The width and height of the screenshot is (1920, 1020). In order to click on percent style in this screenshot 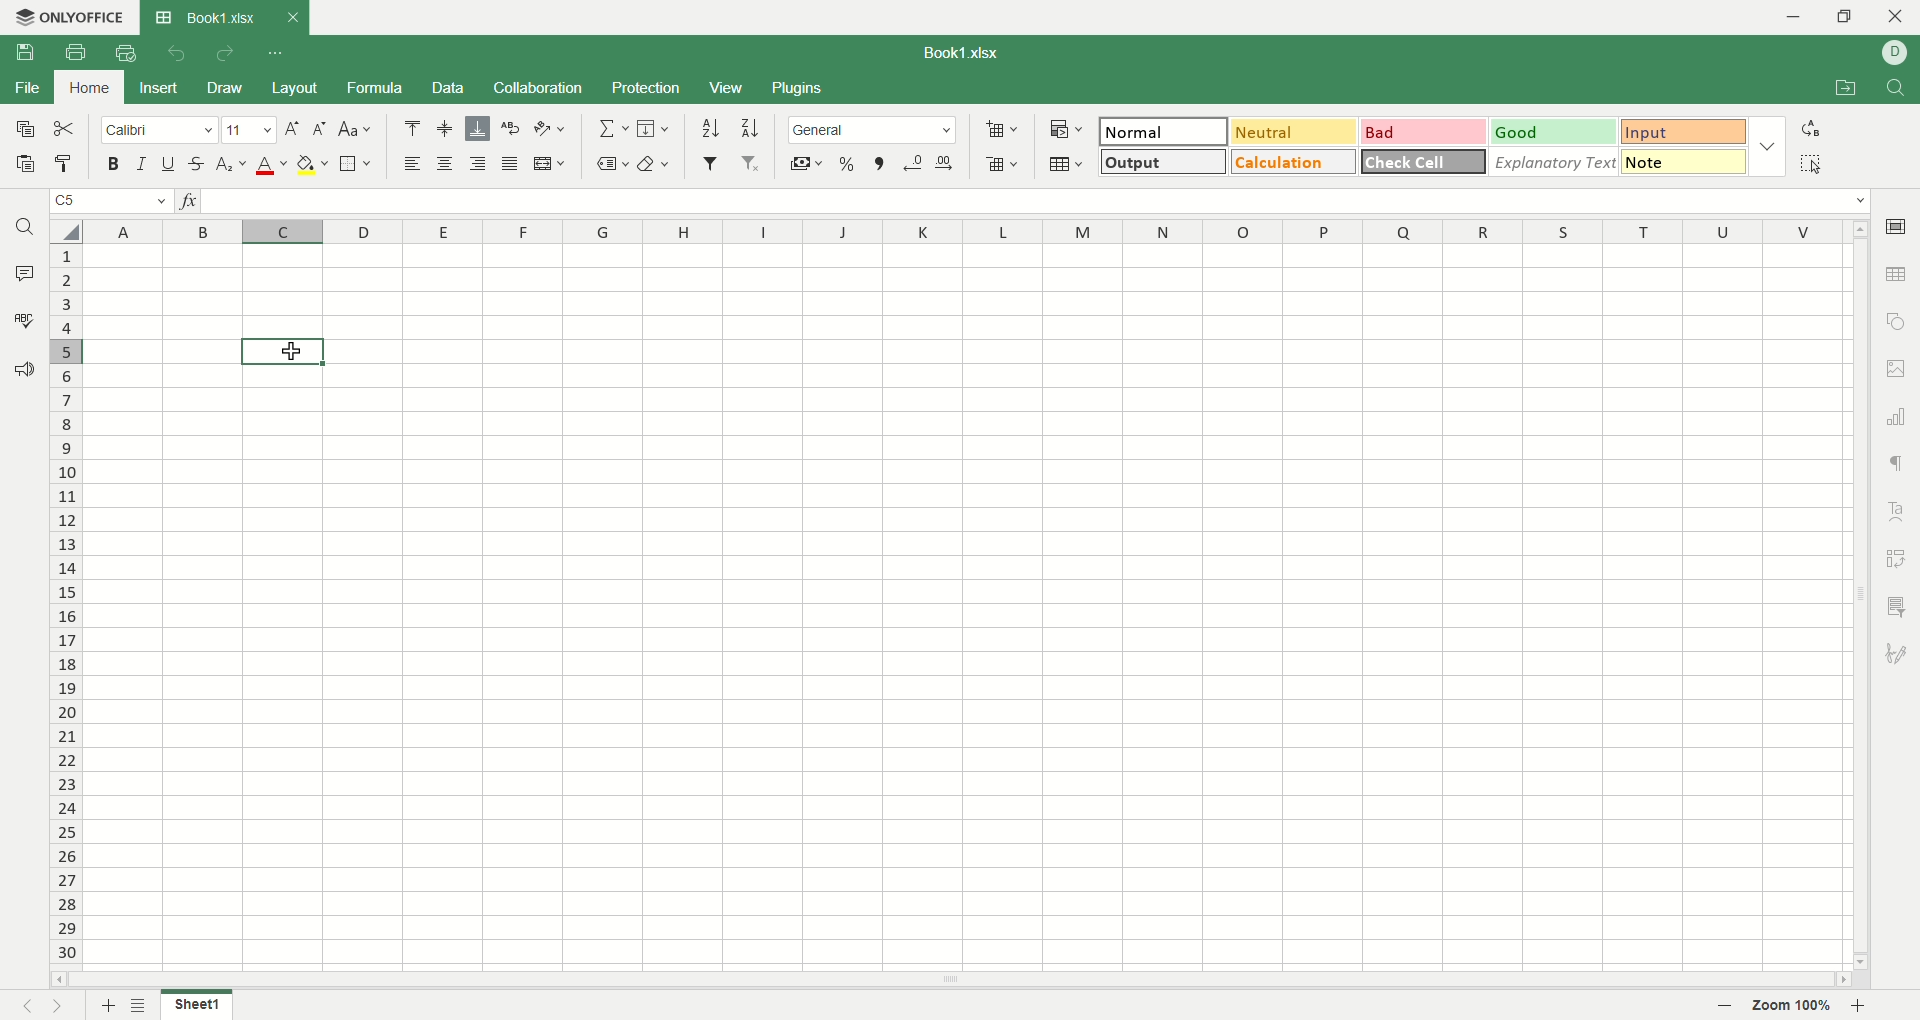, I will do `click(848, 163)`.